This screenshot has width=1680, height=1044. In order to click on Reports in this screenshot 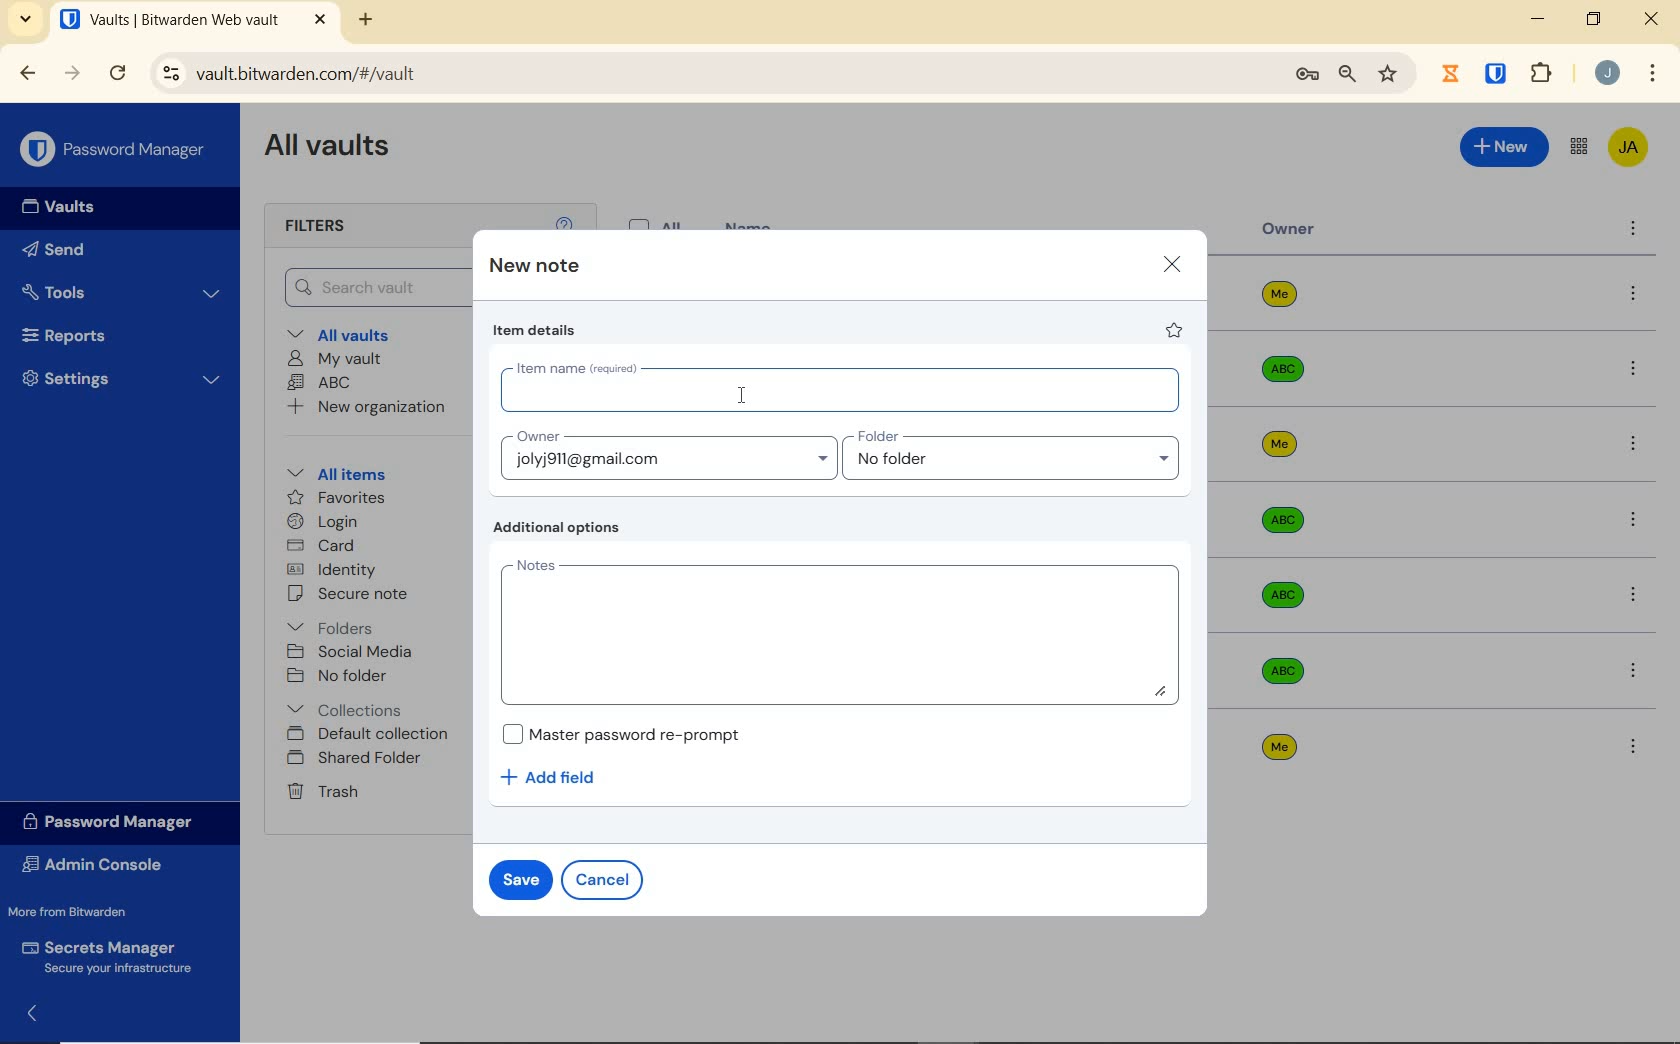, I will do `click(114, 337)`.